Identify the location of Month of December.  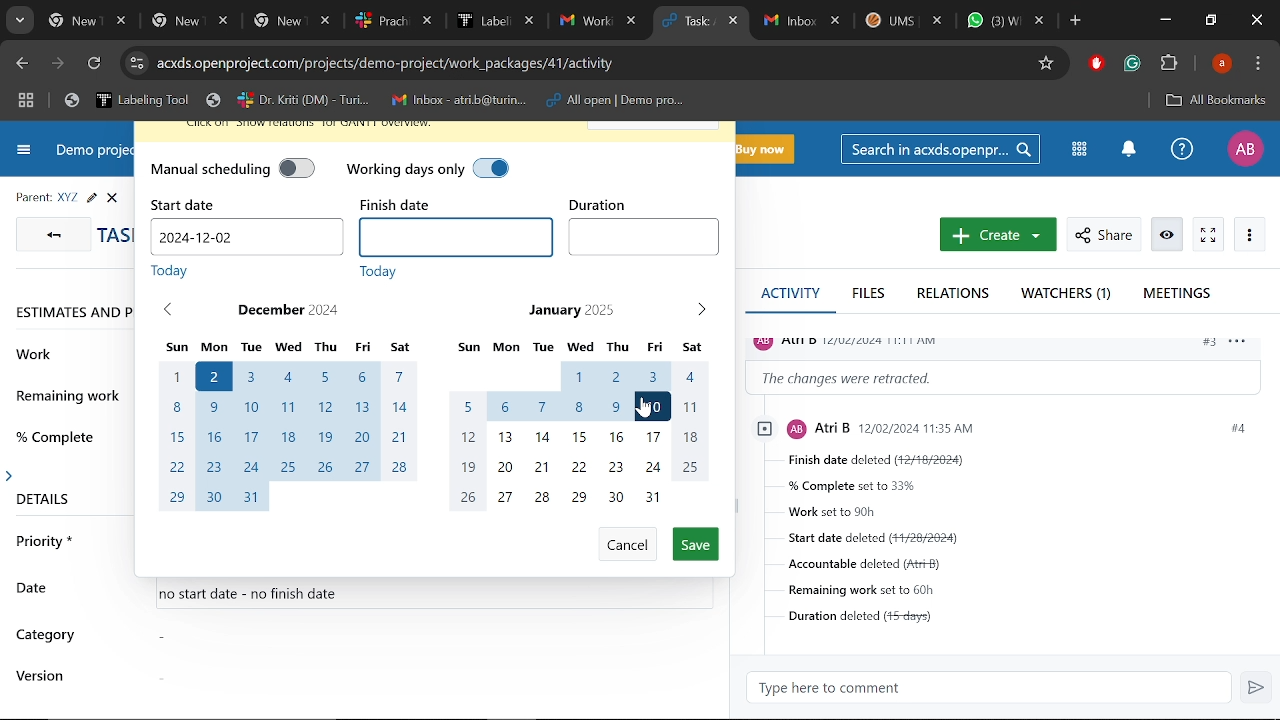
(290, 421).